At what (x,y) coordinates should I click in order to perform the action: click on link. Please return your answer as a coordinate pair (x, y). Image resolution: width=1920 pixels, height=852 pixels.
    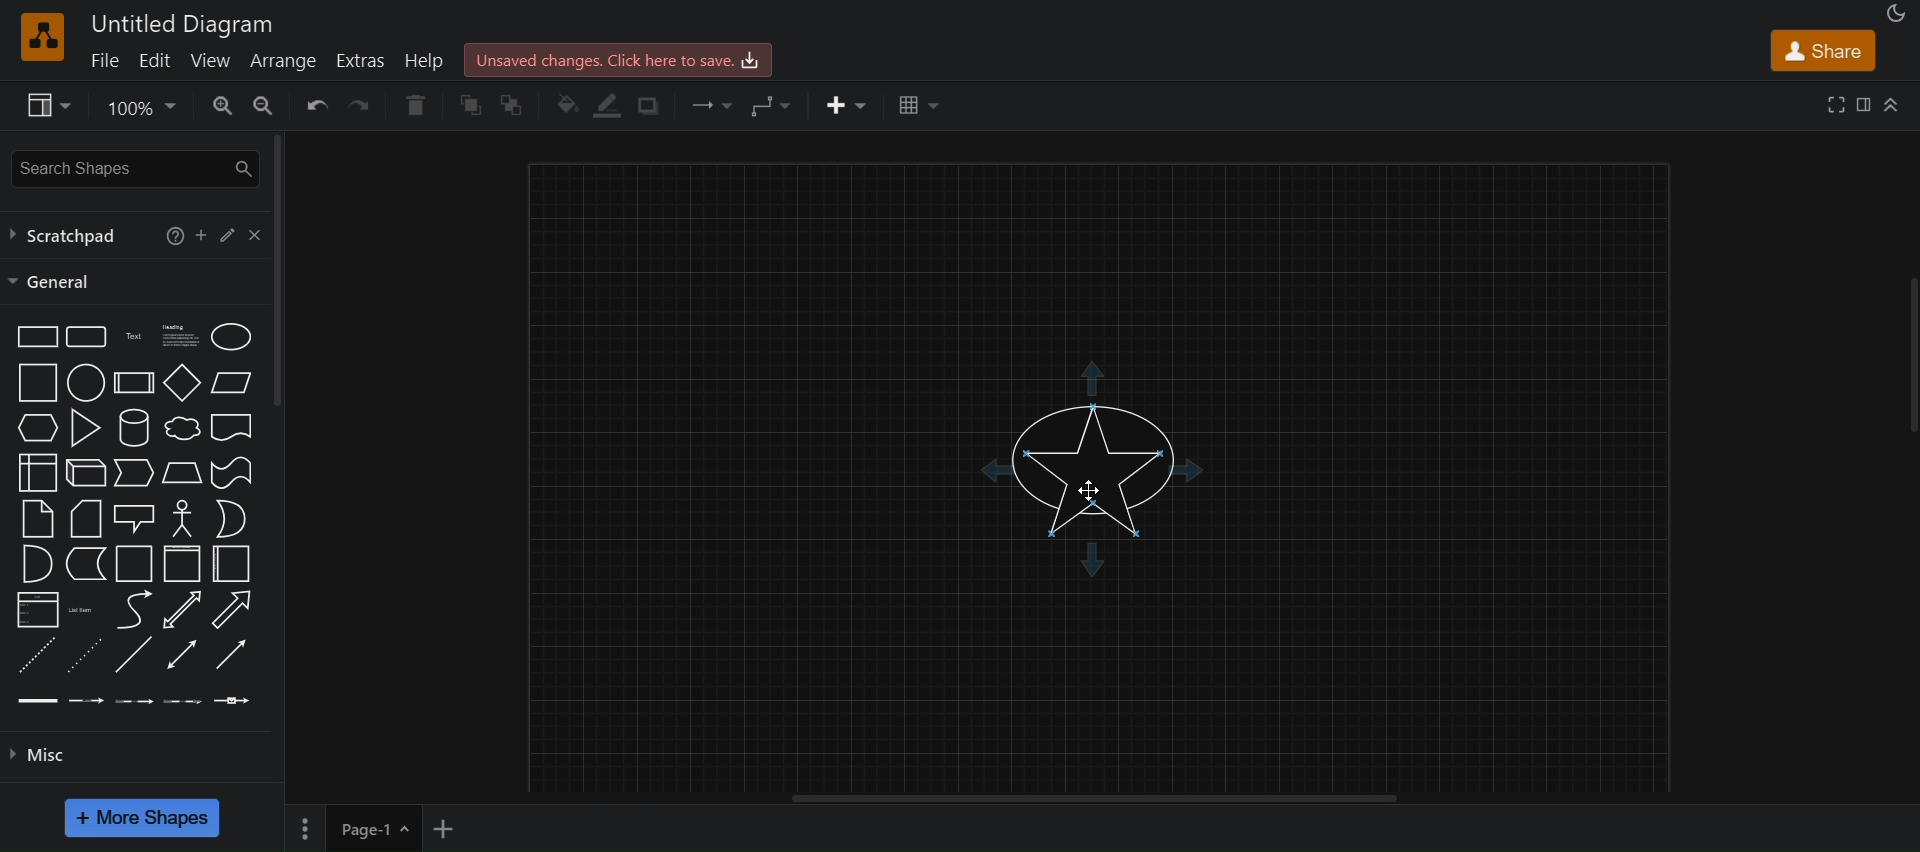
    Looking at the image, I should click on (34, 700).